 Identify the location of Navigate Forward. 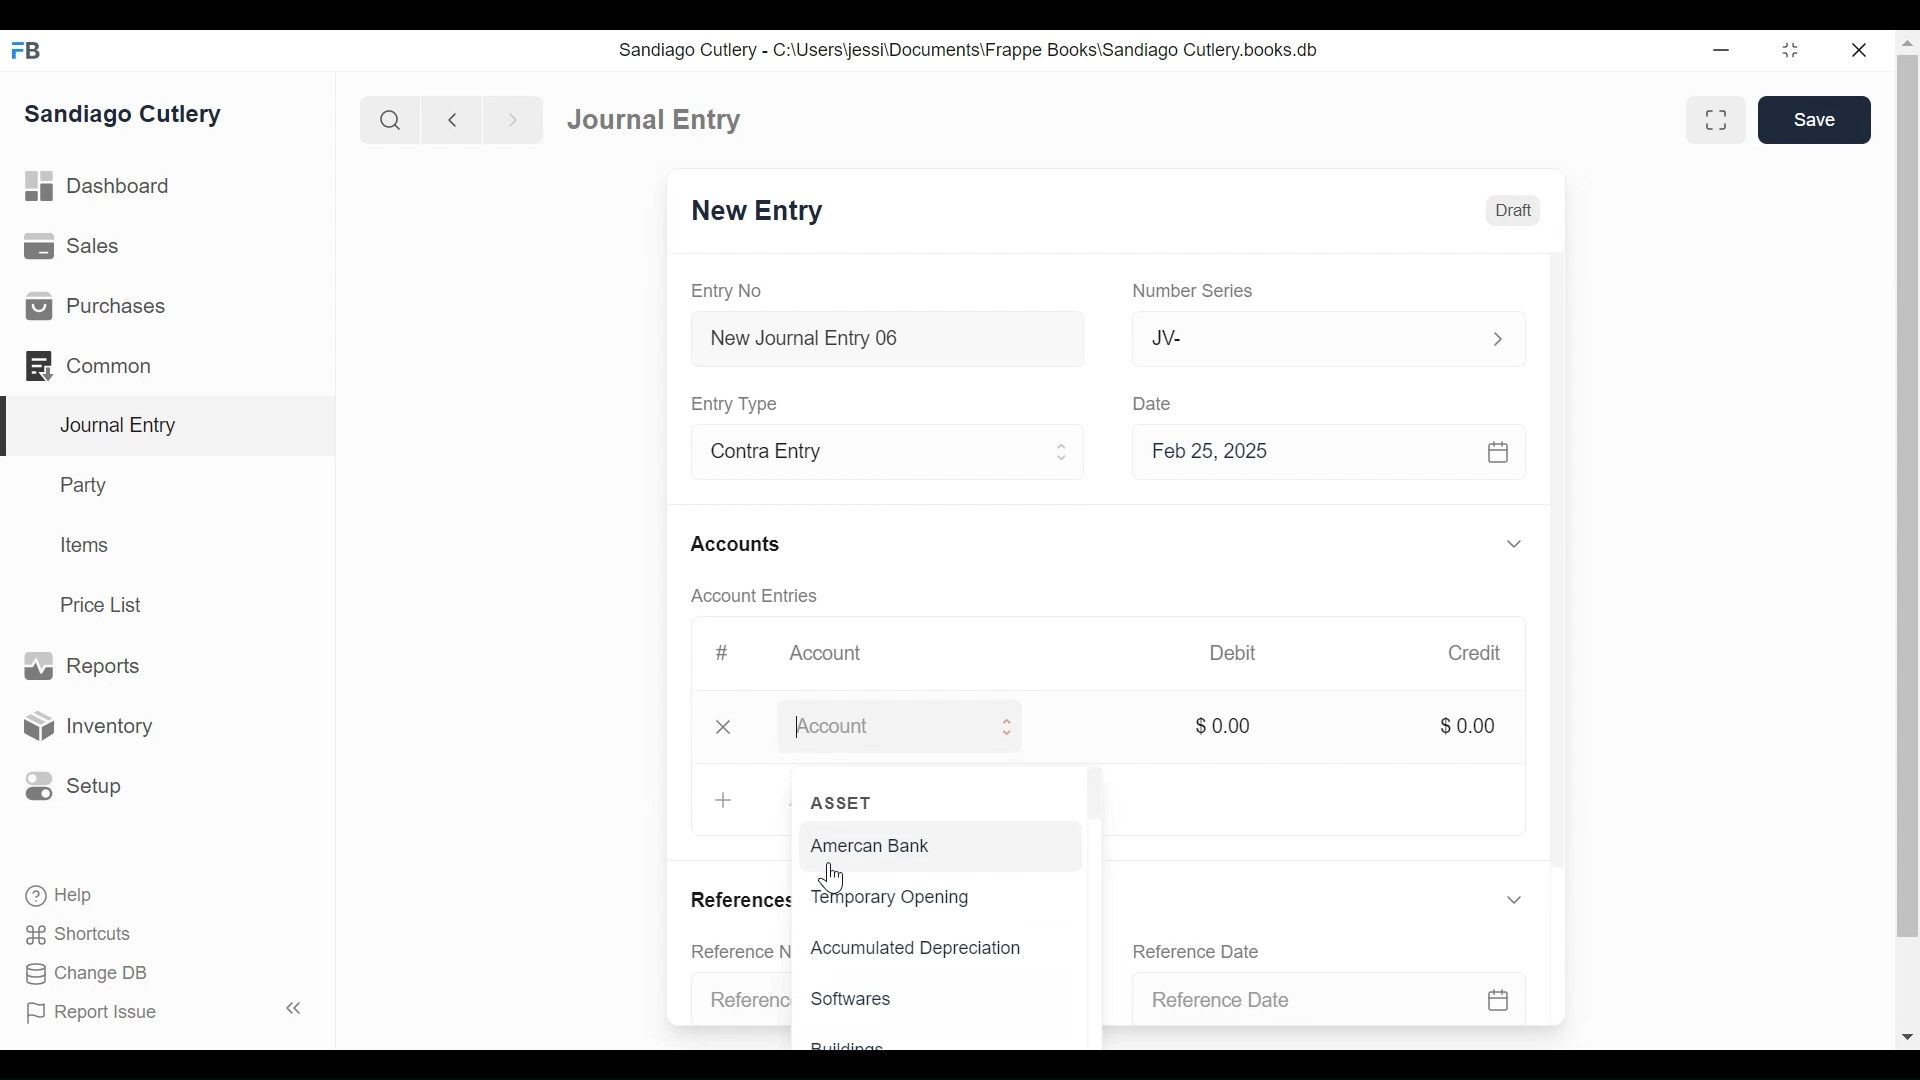
(514, 121).